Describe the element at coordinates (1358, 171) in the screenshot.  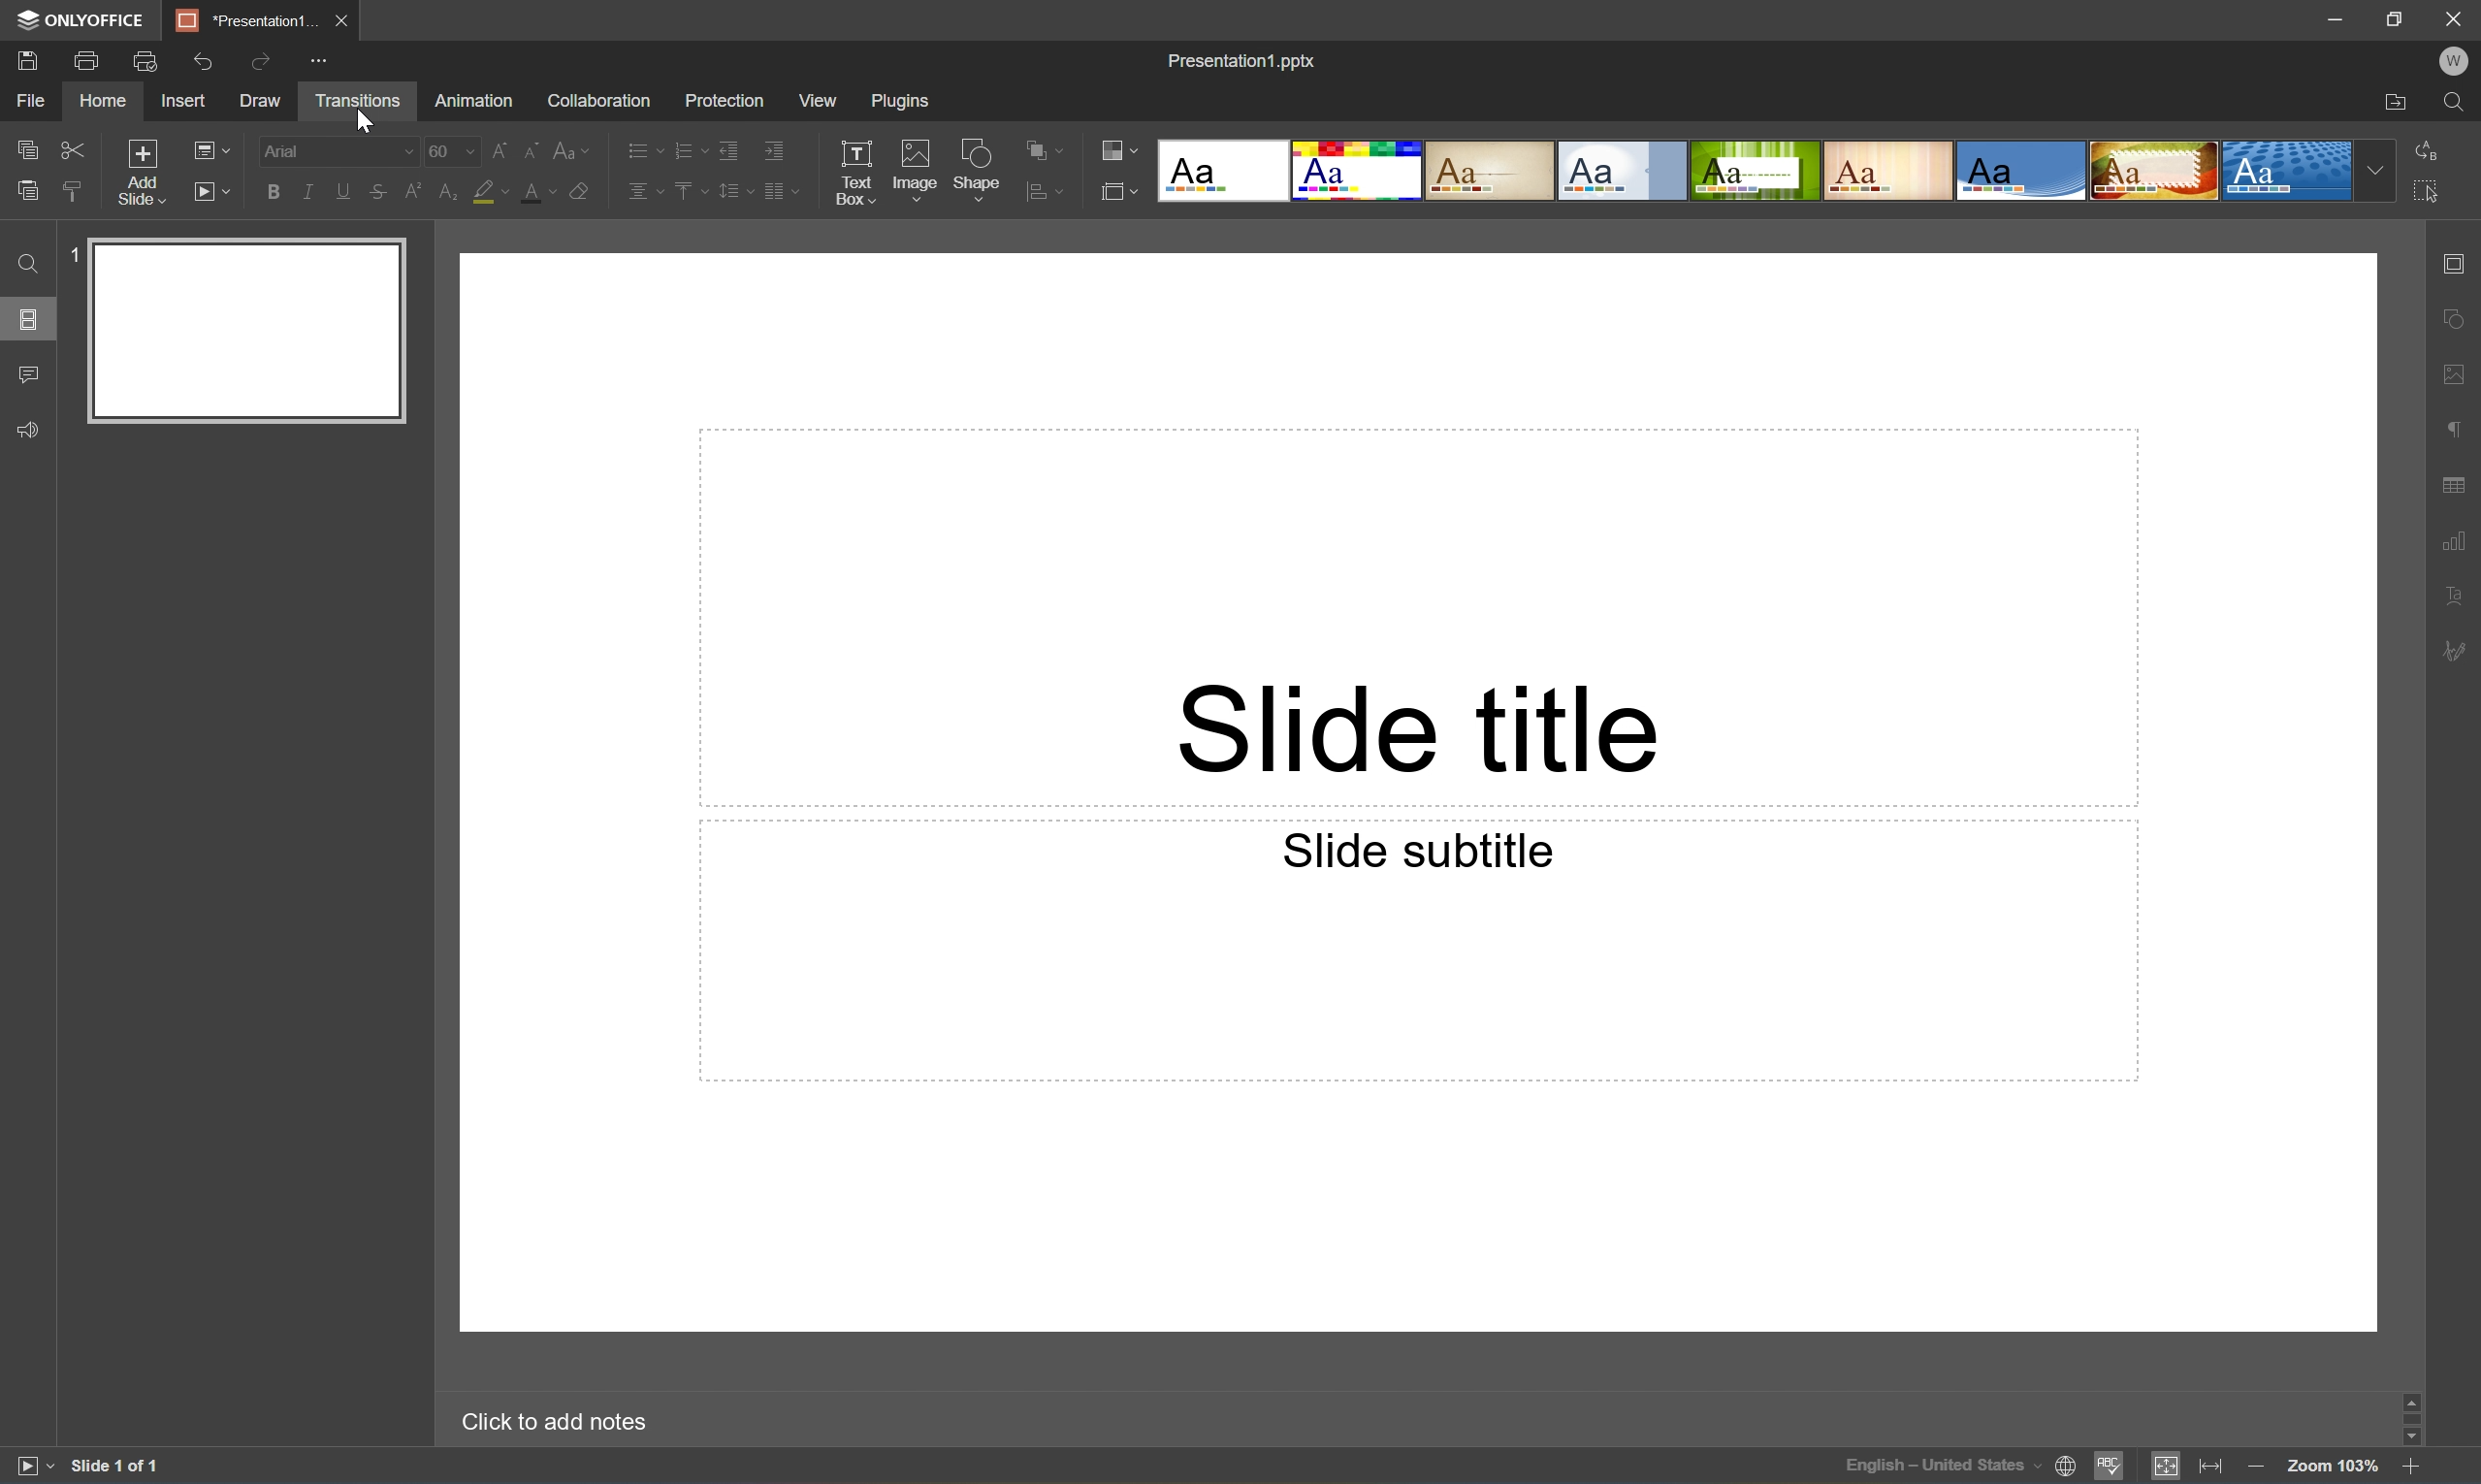
I see `Basic` at that location.